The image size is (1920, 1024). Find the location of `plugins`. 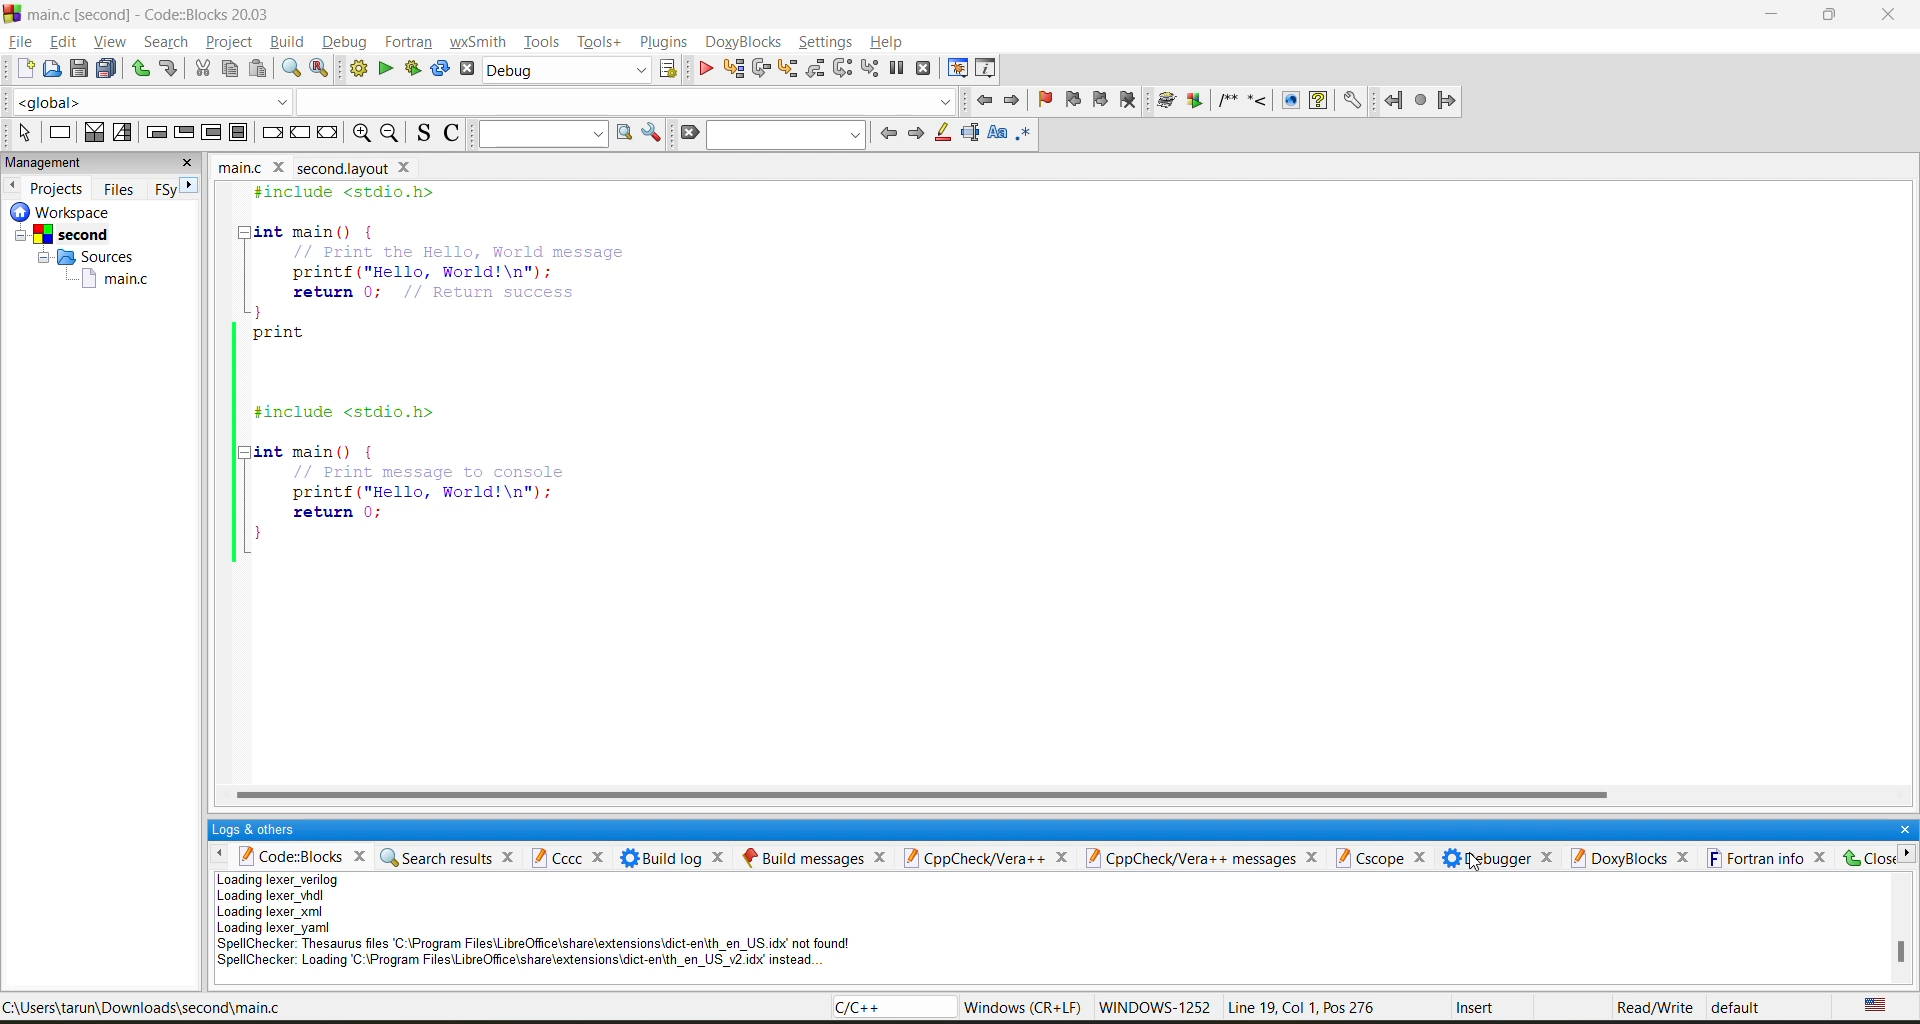

plugins is located at coordinates (665, 42).